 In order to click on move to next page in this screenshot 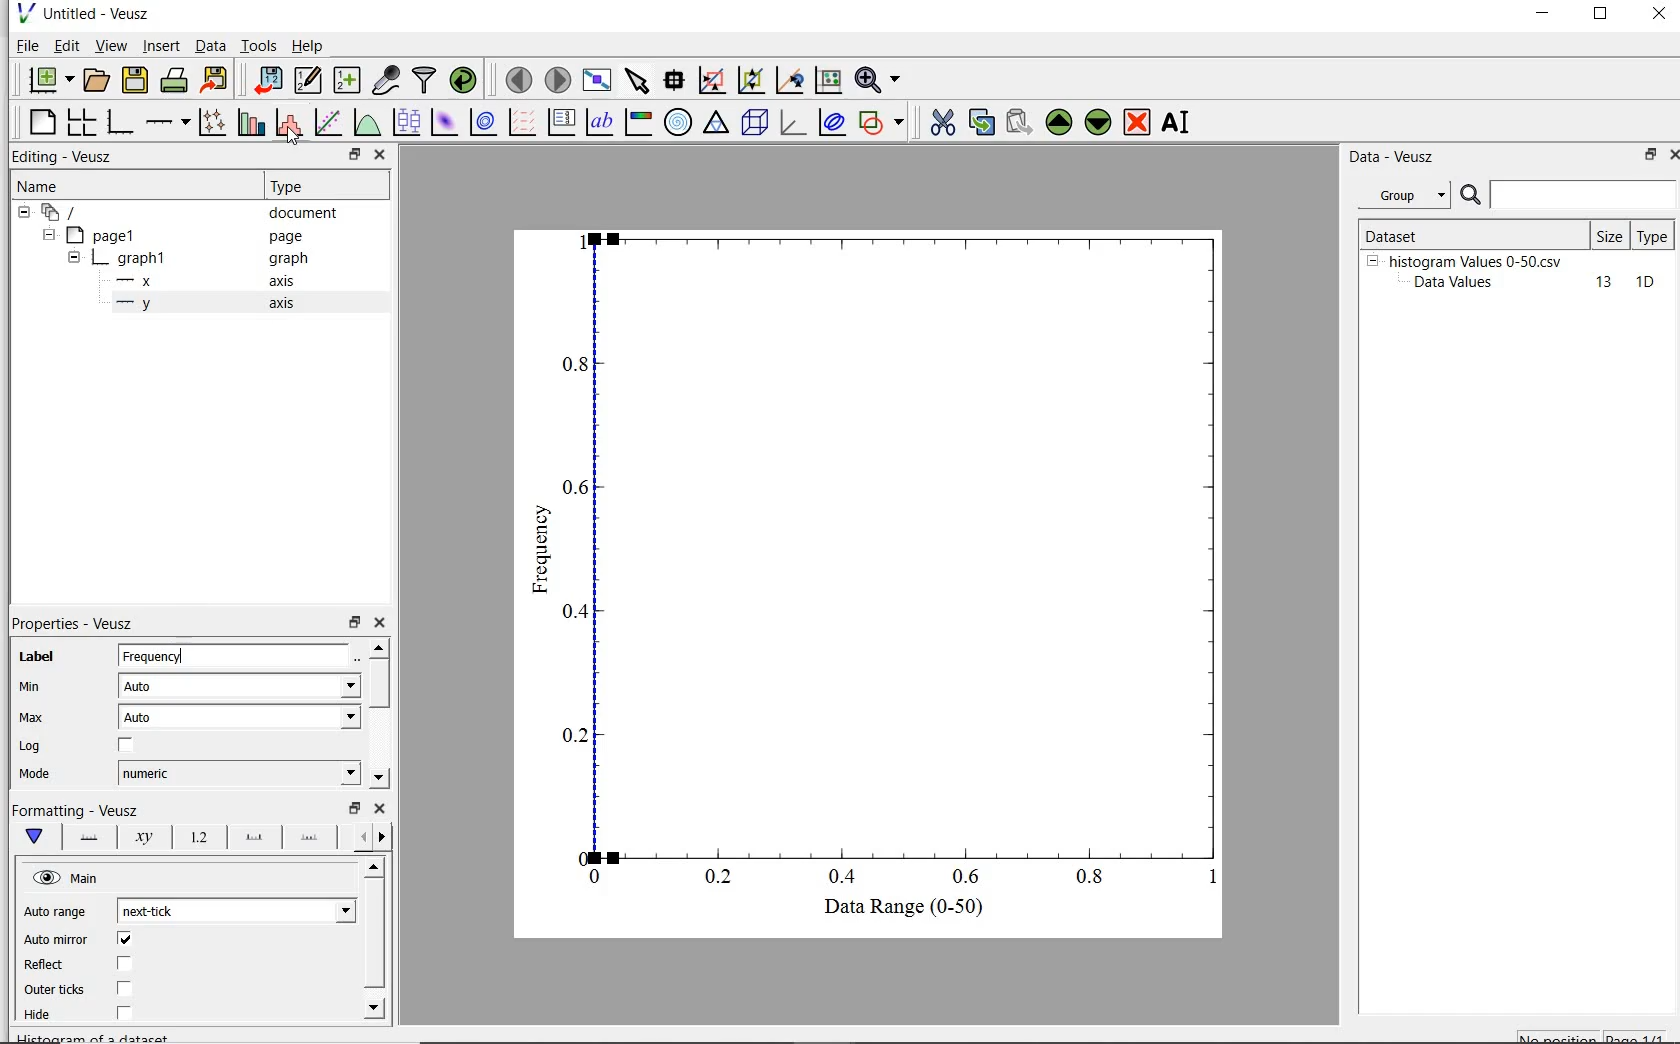, I will do `click(559, 79)`.